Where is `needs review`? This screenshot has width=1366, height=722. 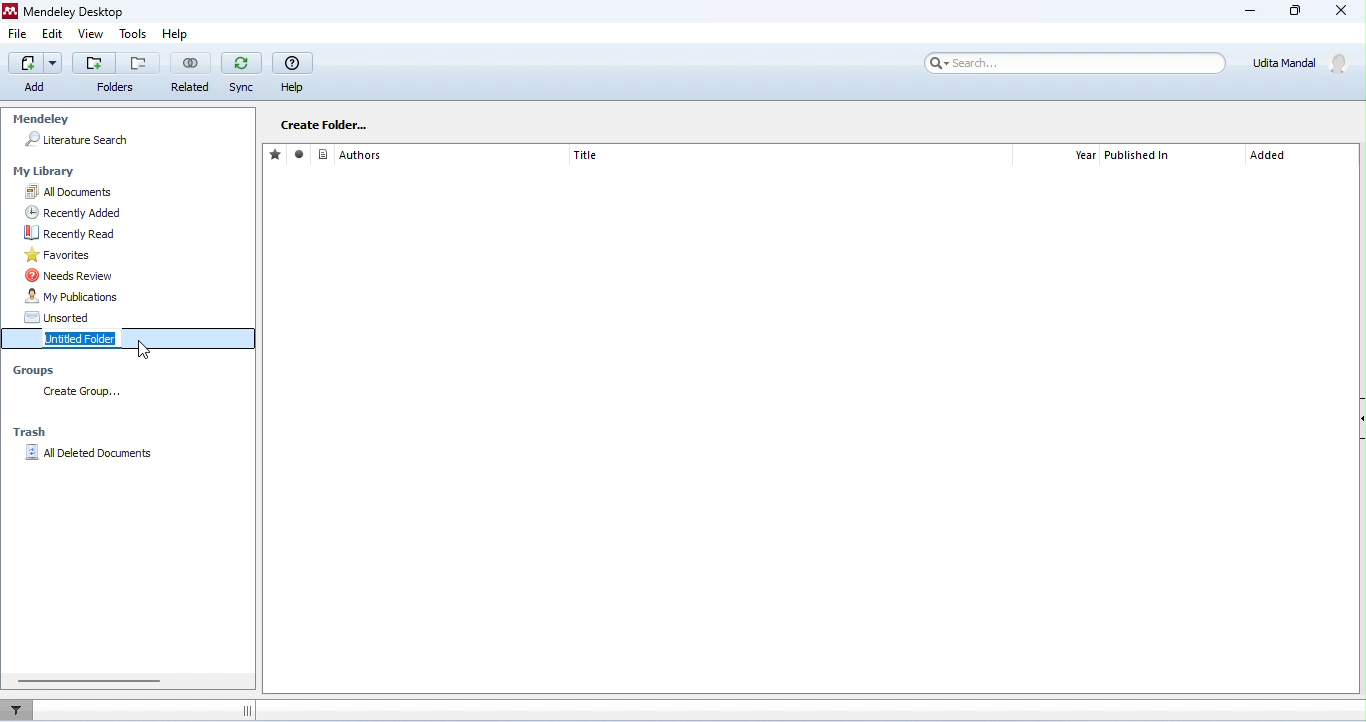
needs review is located at coordinates (138, 275).